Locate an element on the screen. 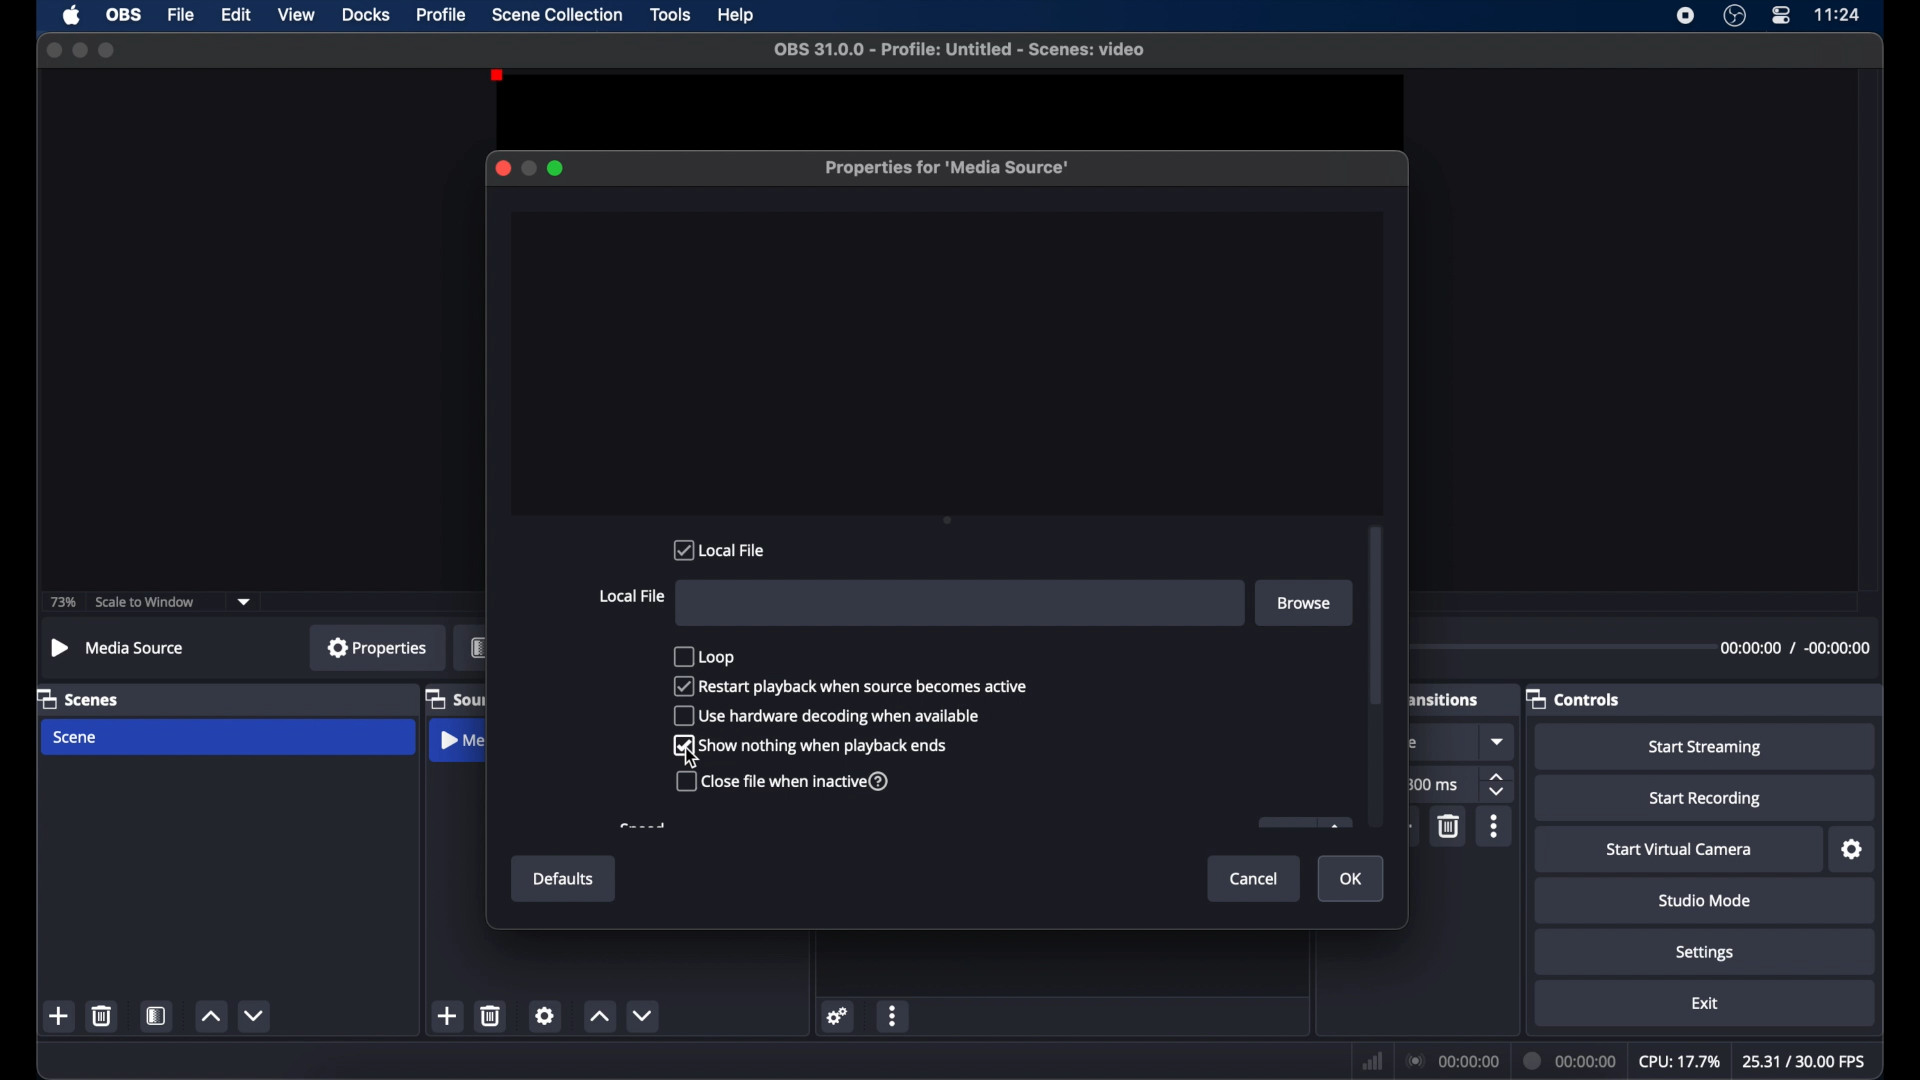  start recording is located at coordinates (1705, 799).